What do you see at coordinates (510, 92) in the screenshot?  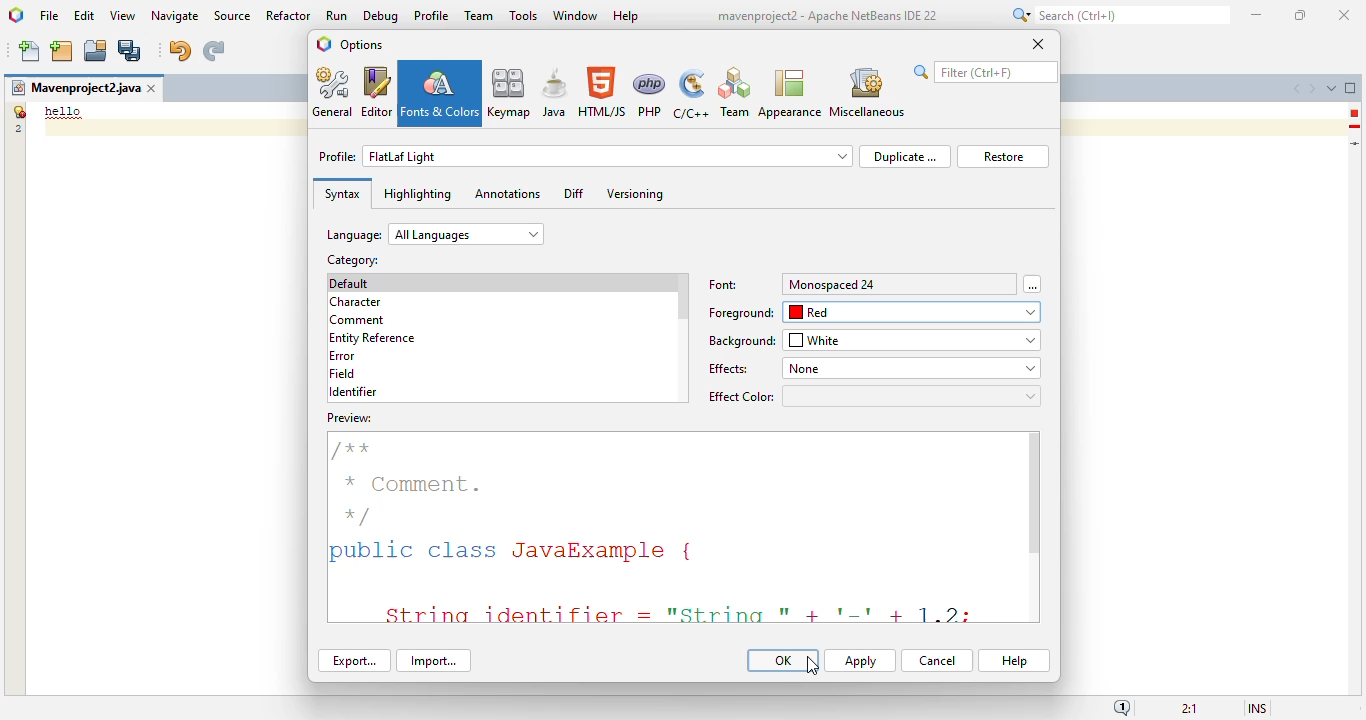 I see `keymap` at bounding box center [510, 92].